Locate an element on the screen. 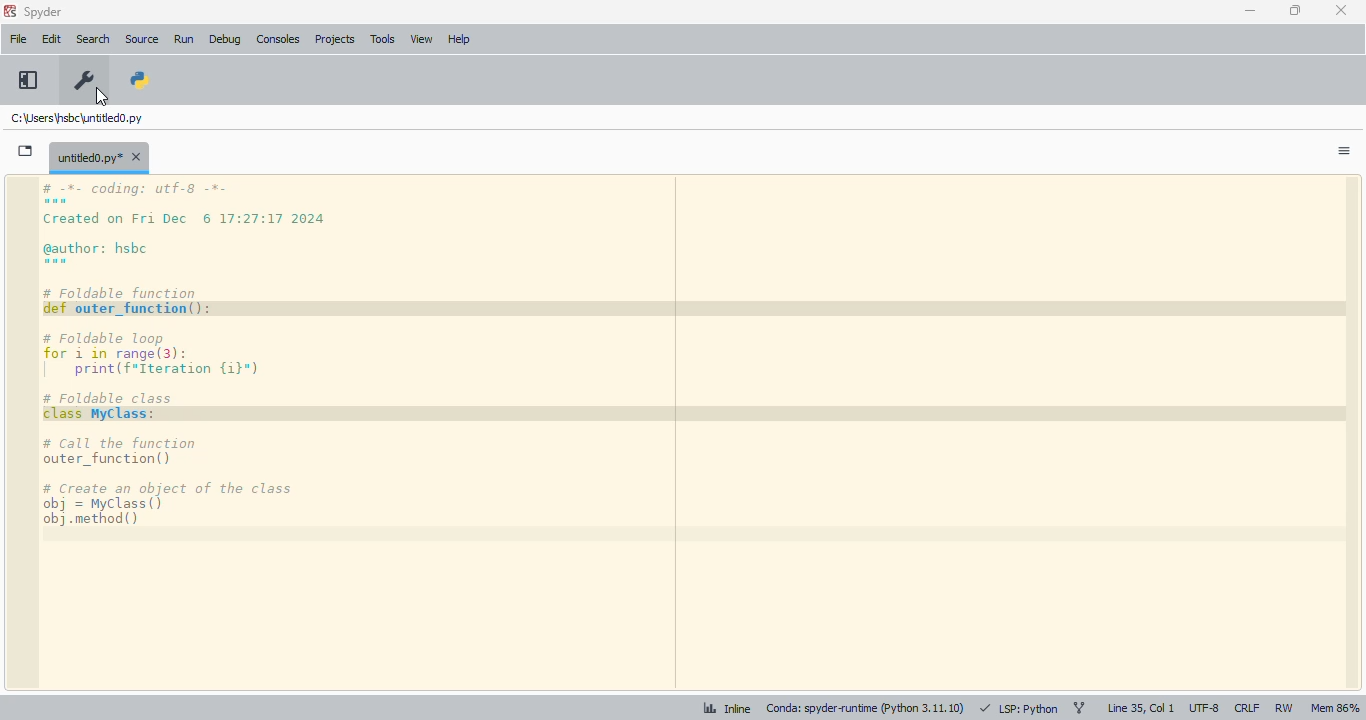  git branch is located at coordinates (1079, 707).